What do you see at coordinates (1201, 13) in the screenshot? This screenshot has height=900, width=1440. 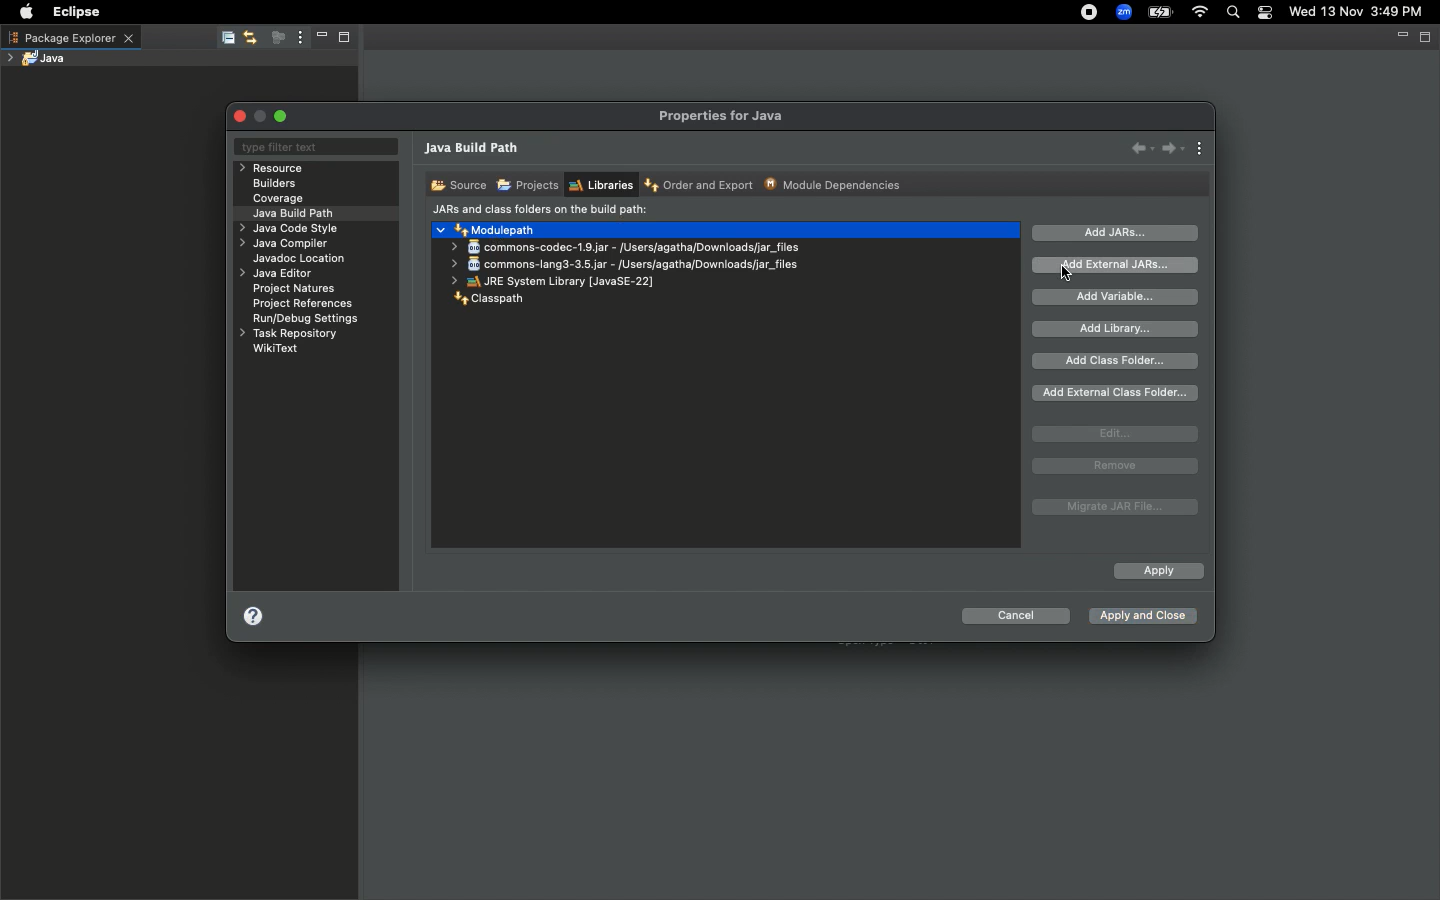 I see `Internet` at bounding box center [1201, 13].